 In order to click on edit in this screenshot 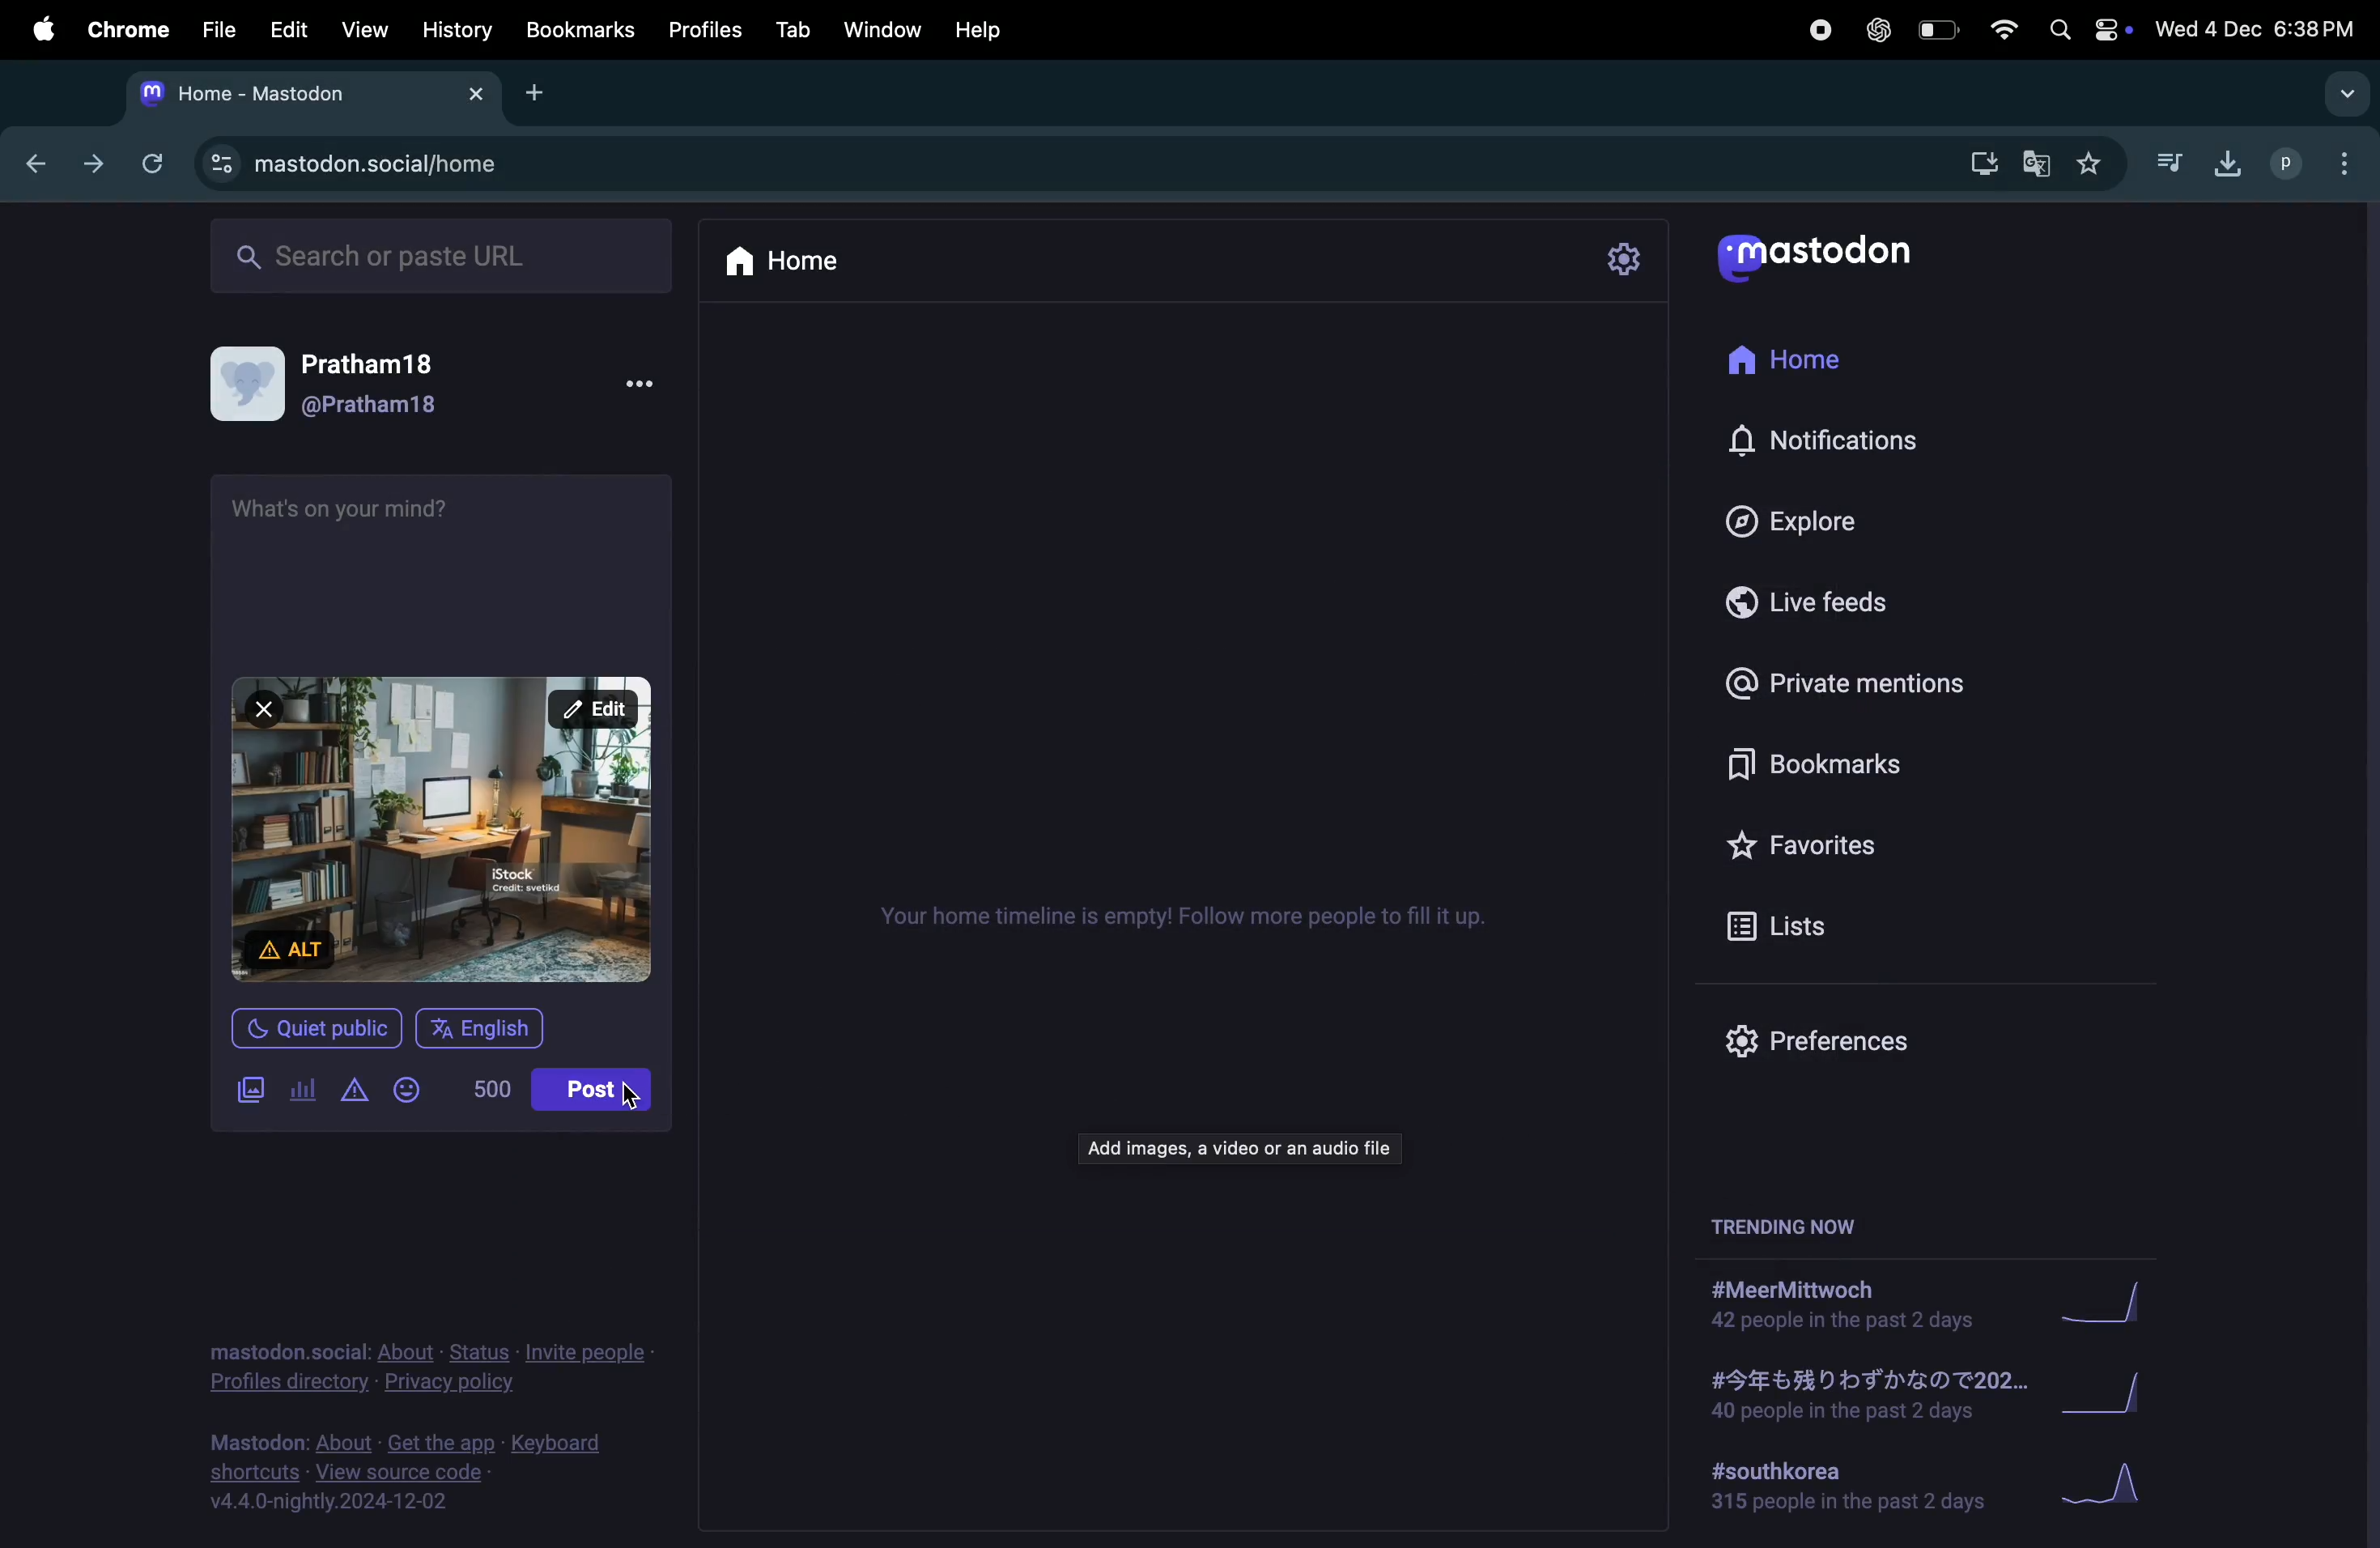, I will do `click(288, 28)`.